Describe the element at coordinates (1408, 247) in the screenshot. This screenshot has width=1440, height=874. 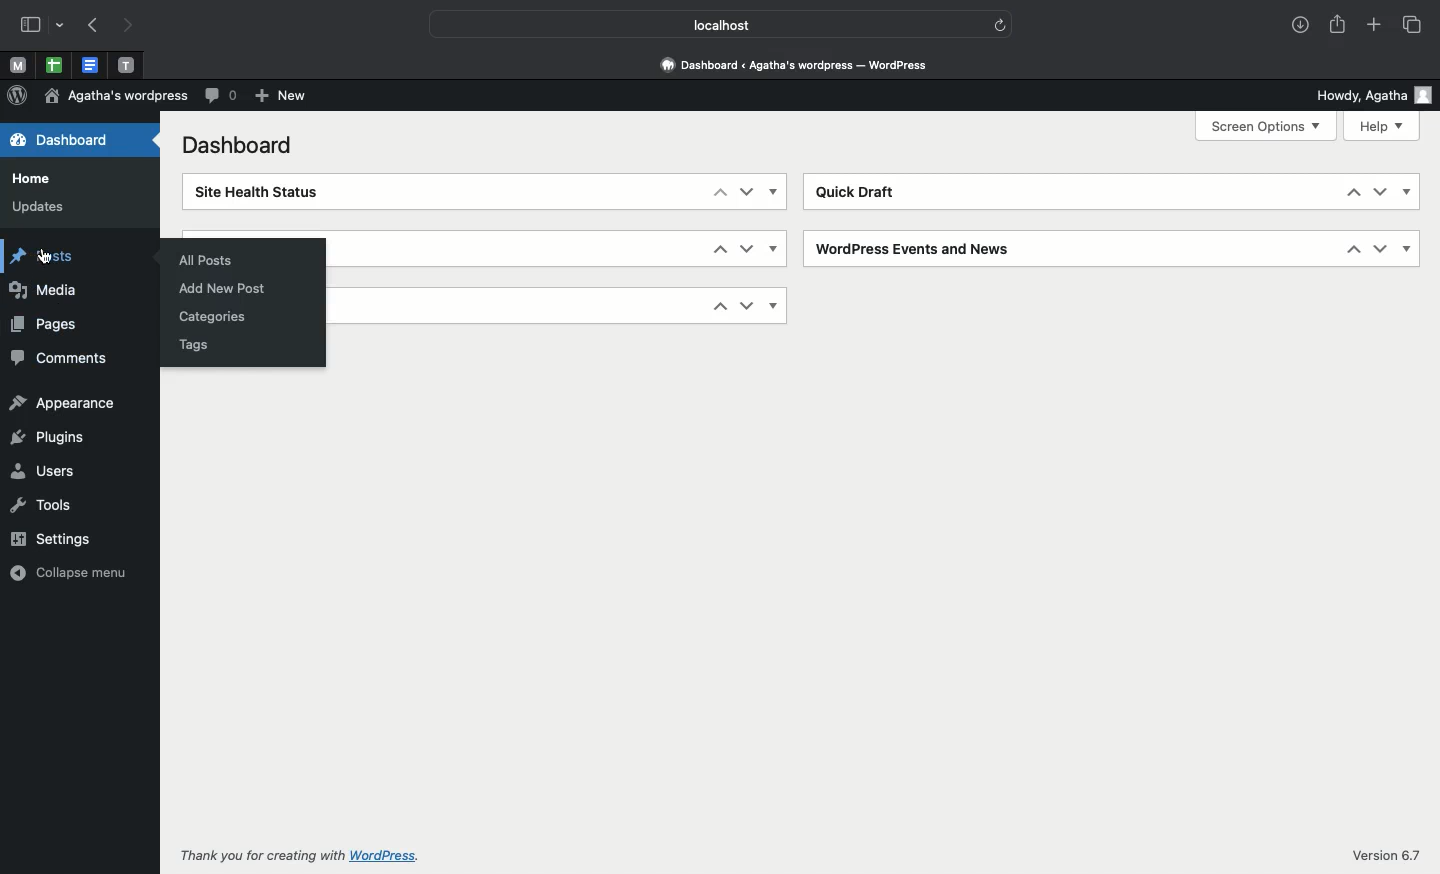
I see `Show` at that location.